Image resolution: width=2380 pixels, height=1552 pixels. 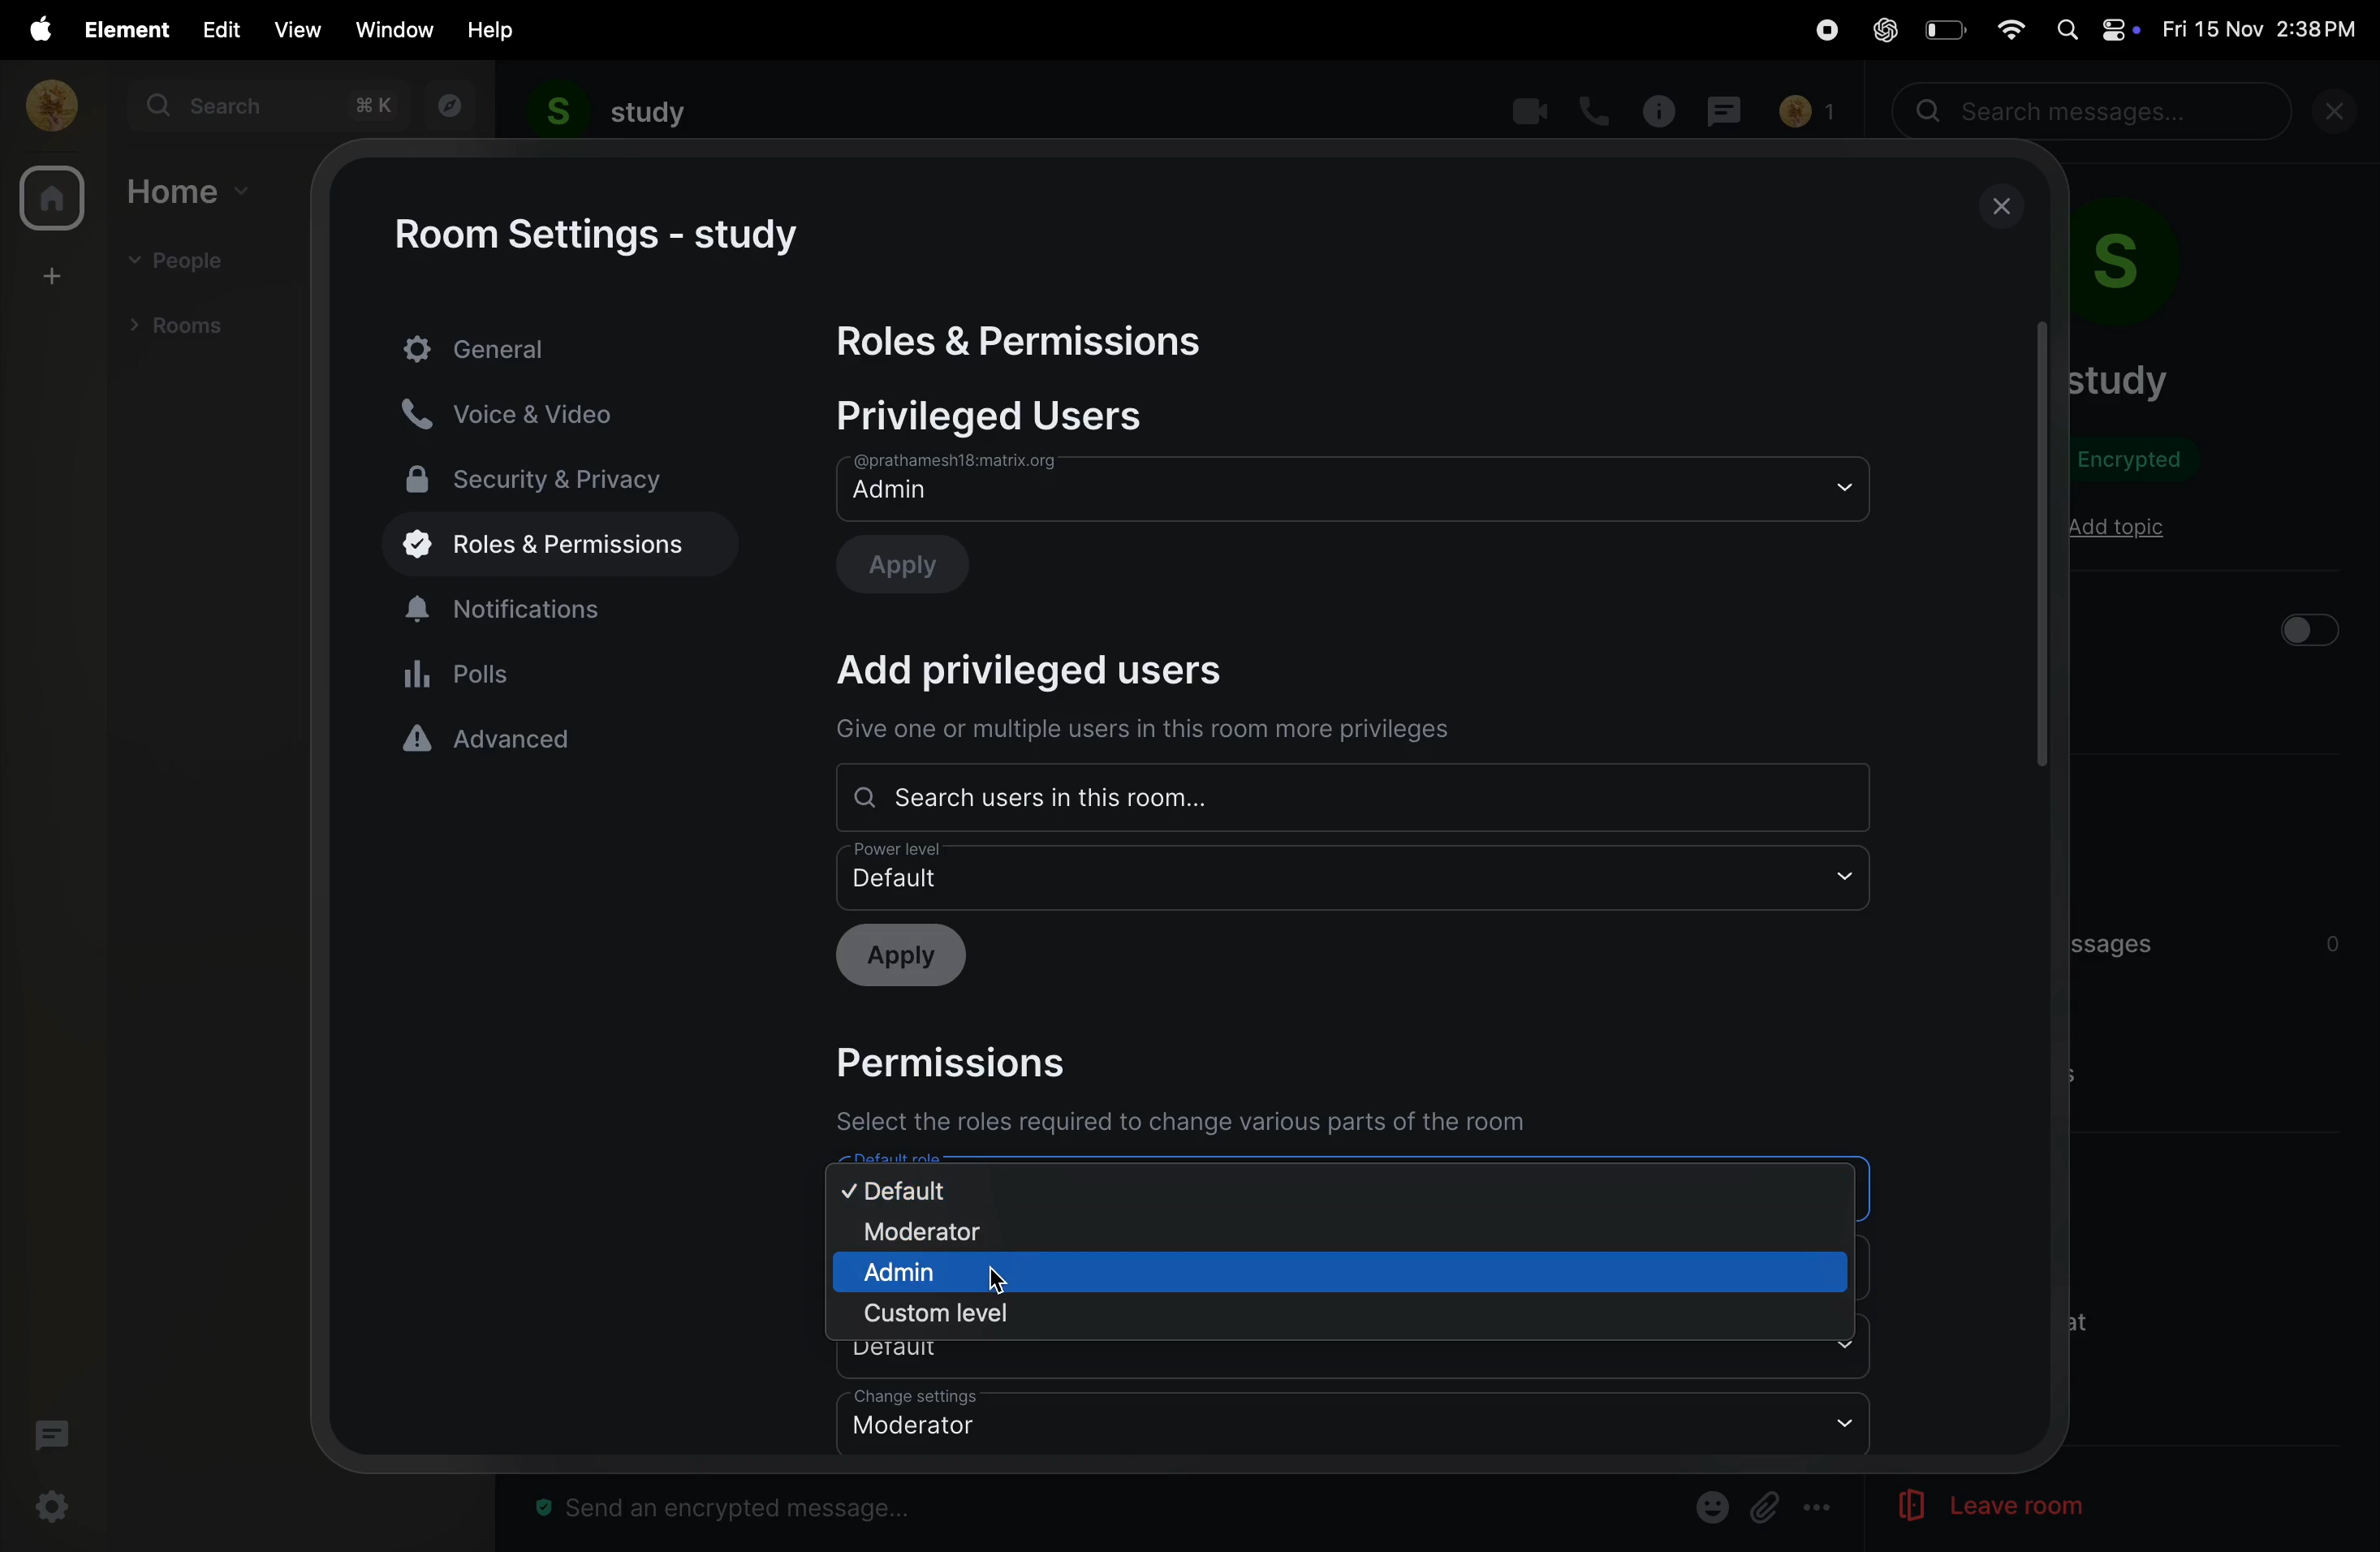 I want to click on room name , so click(x=2120, y=380).